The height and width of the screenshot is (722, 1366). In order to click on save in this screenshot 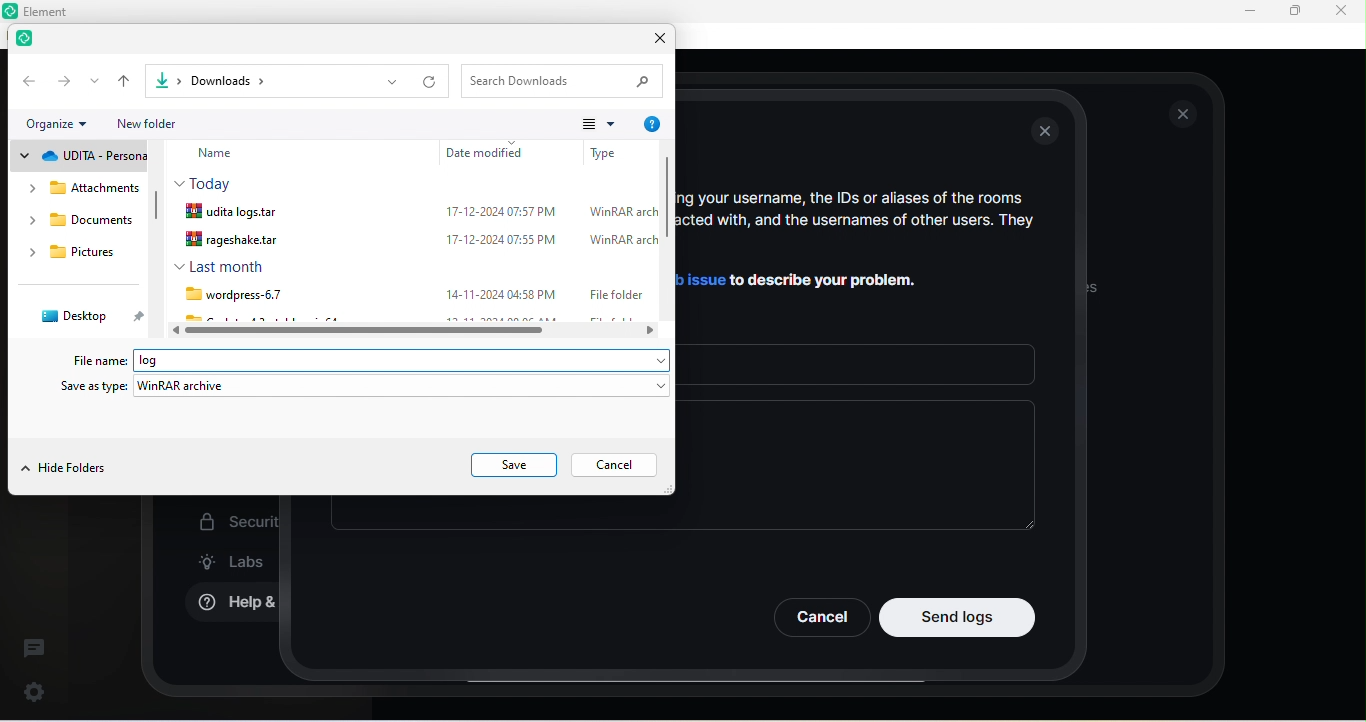, I will do `click(515, 465)`.